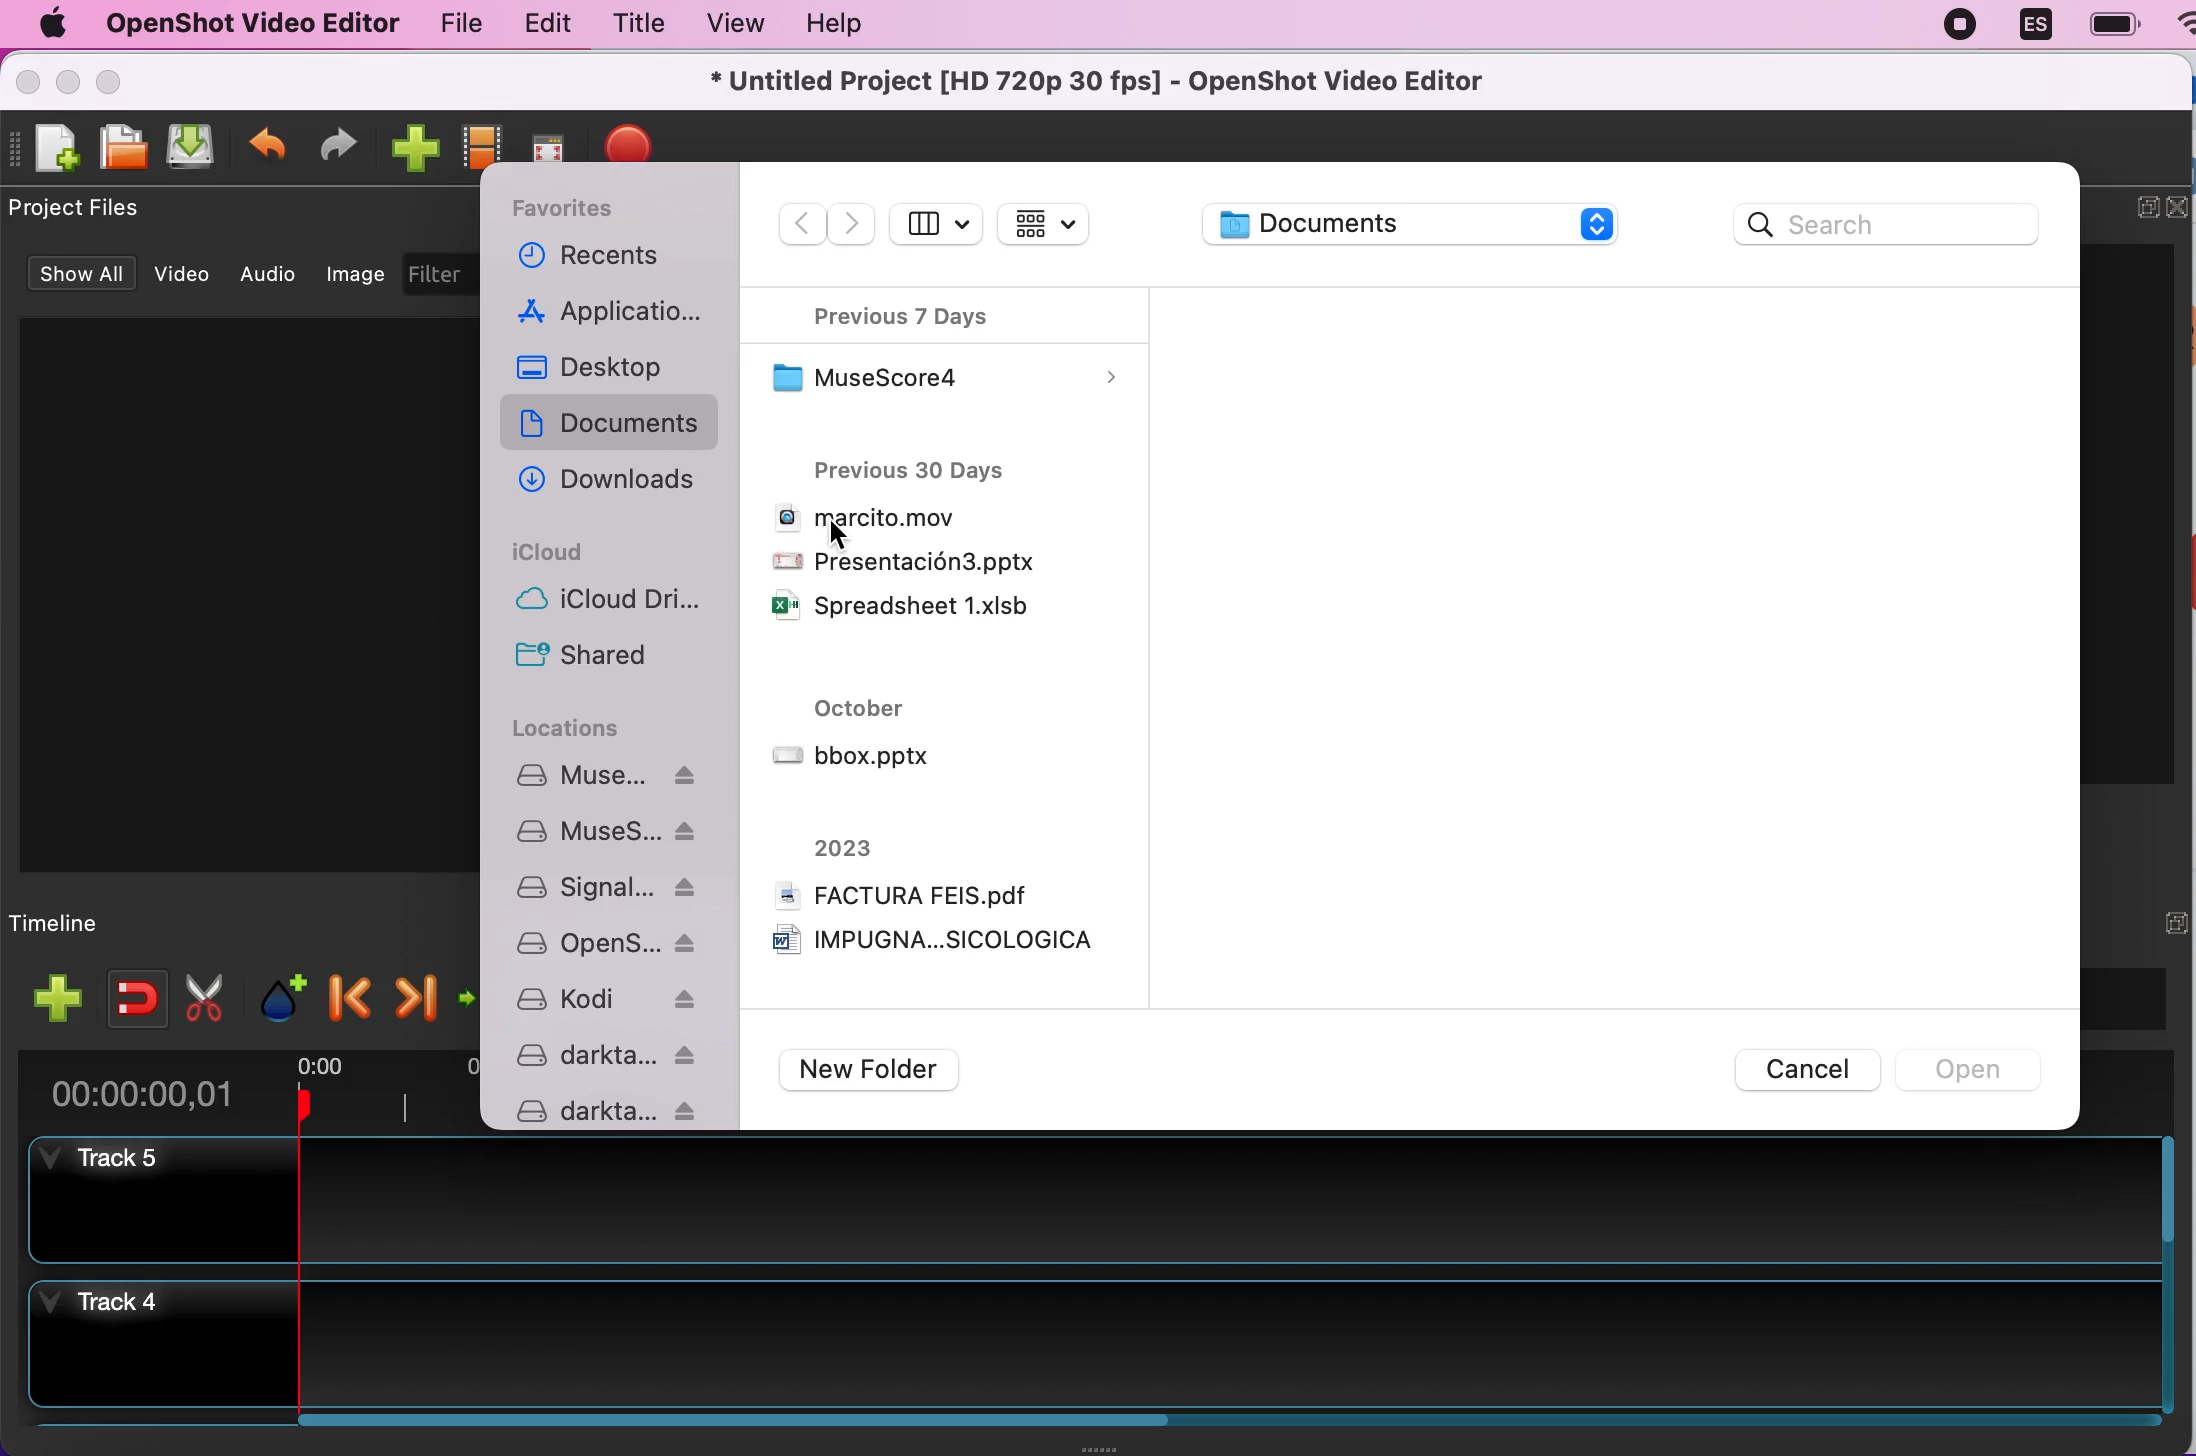 The width and height of the screenshot is (2196, 1456). Describe the element at coordinates (239, 1093) in the screenshot. I see `time duration` at that location.